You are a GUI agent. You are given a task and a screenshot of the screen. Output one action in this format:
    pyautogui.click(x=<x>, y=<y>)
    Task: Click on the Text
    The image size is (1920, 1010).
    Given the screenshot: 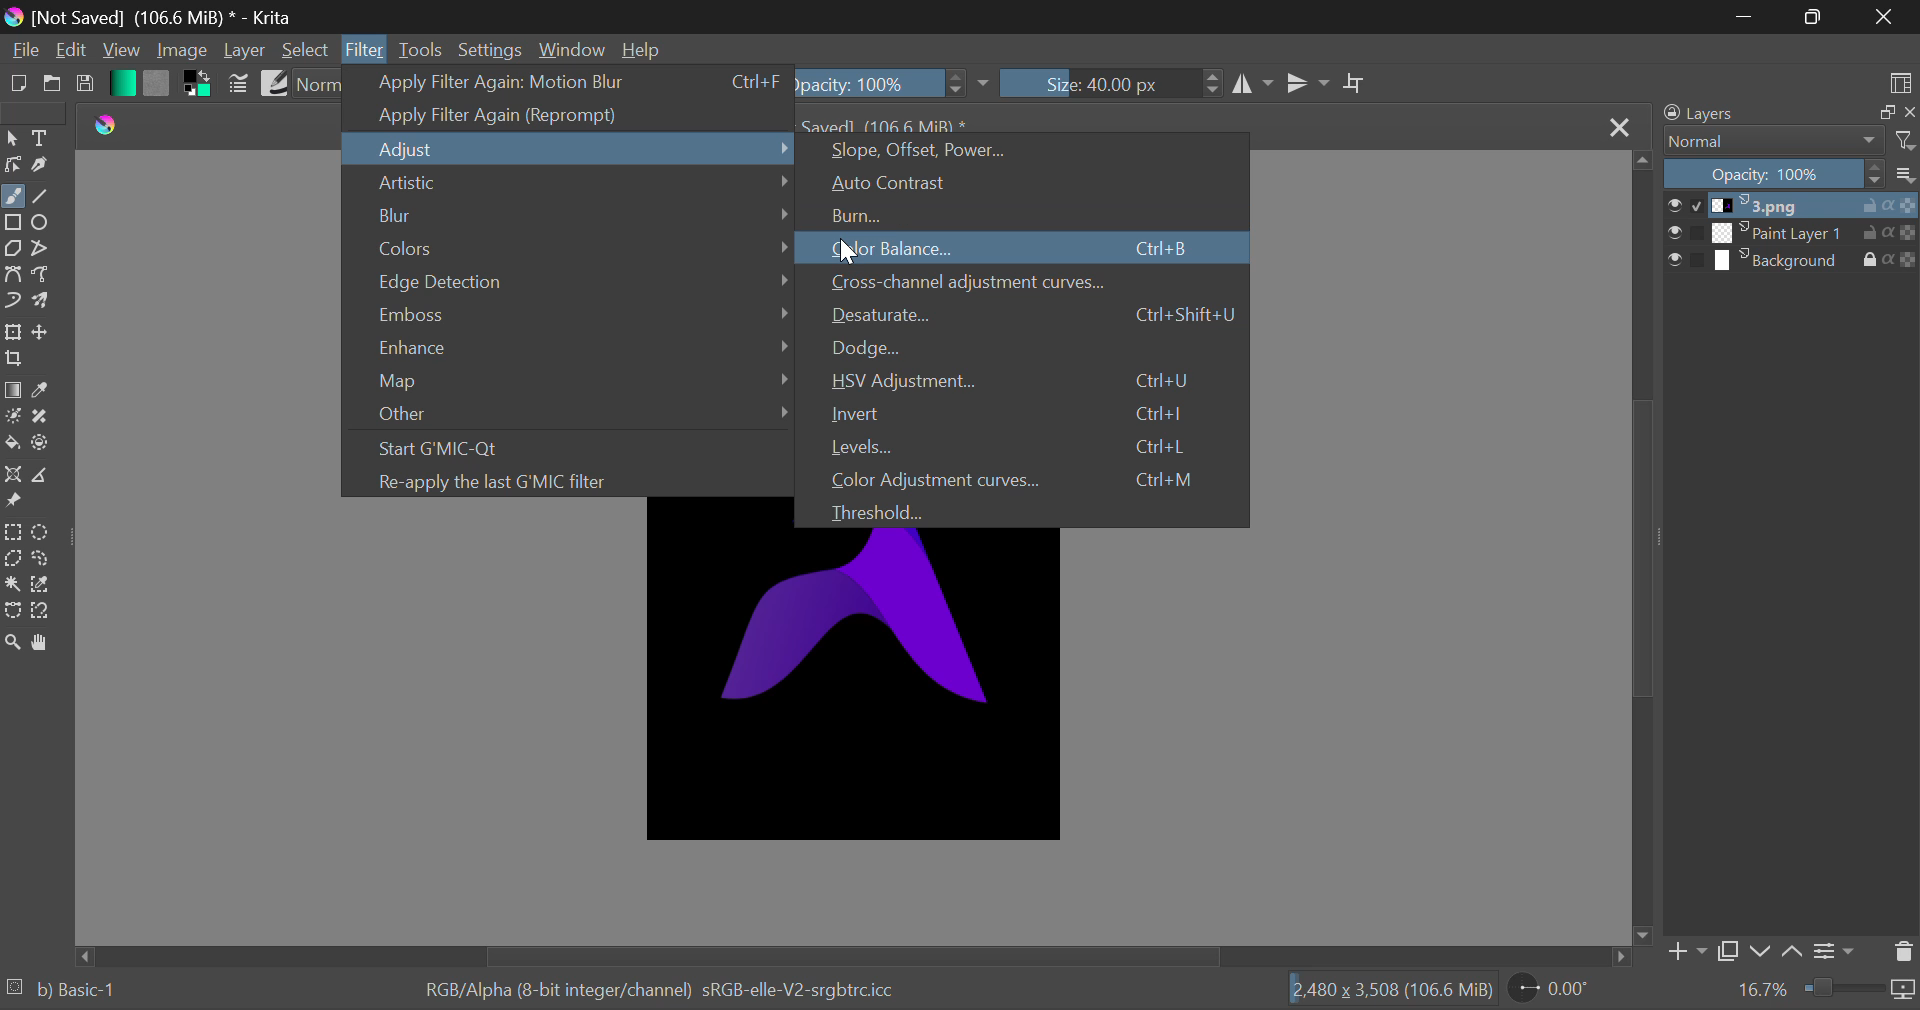 What is the action you would take?
    pyautogui.click(x=42, y=137)
    